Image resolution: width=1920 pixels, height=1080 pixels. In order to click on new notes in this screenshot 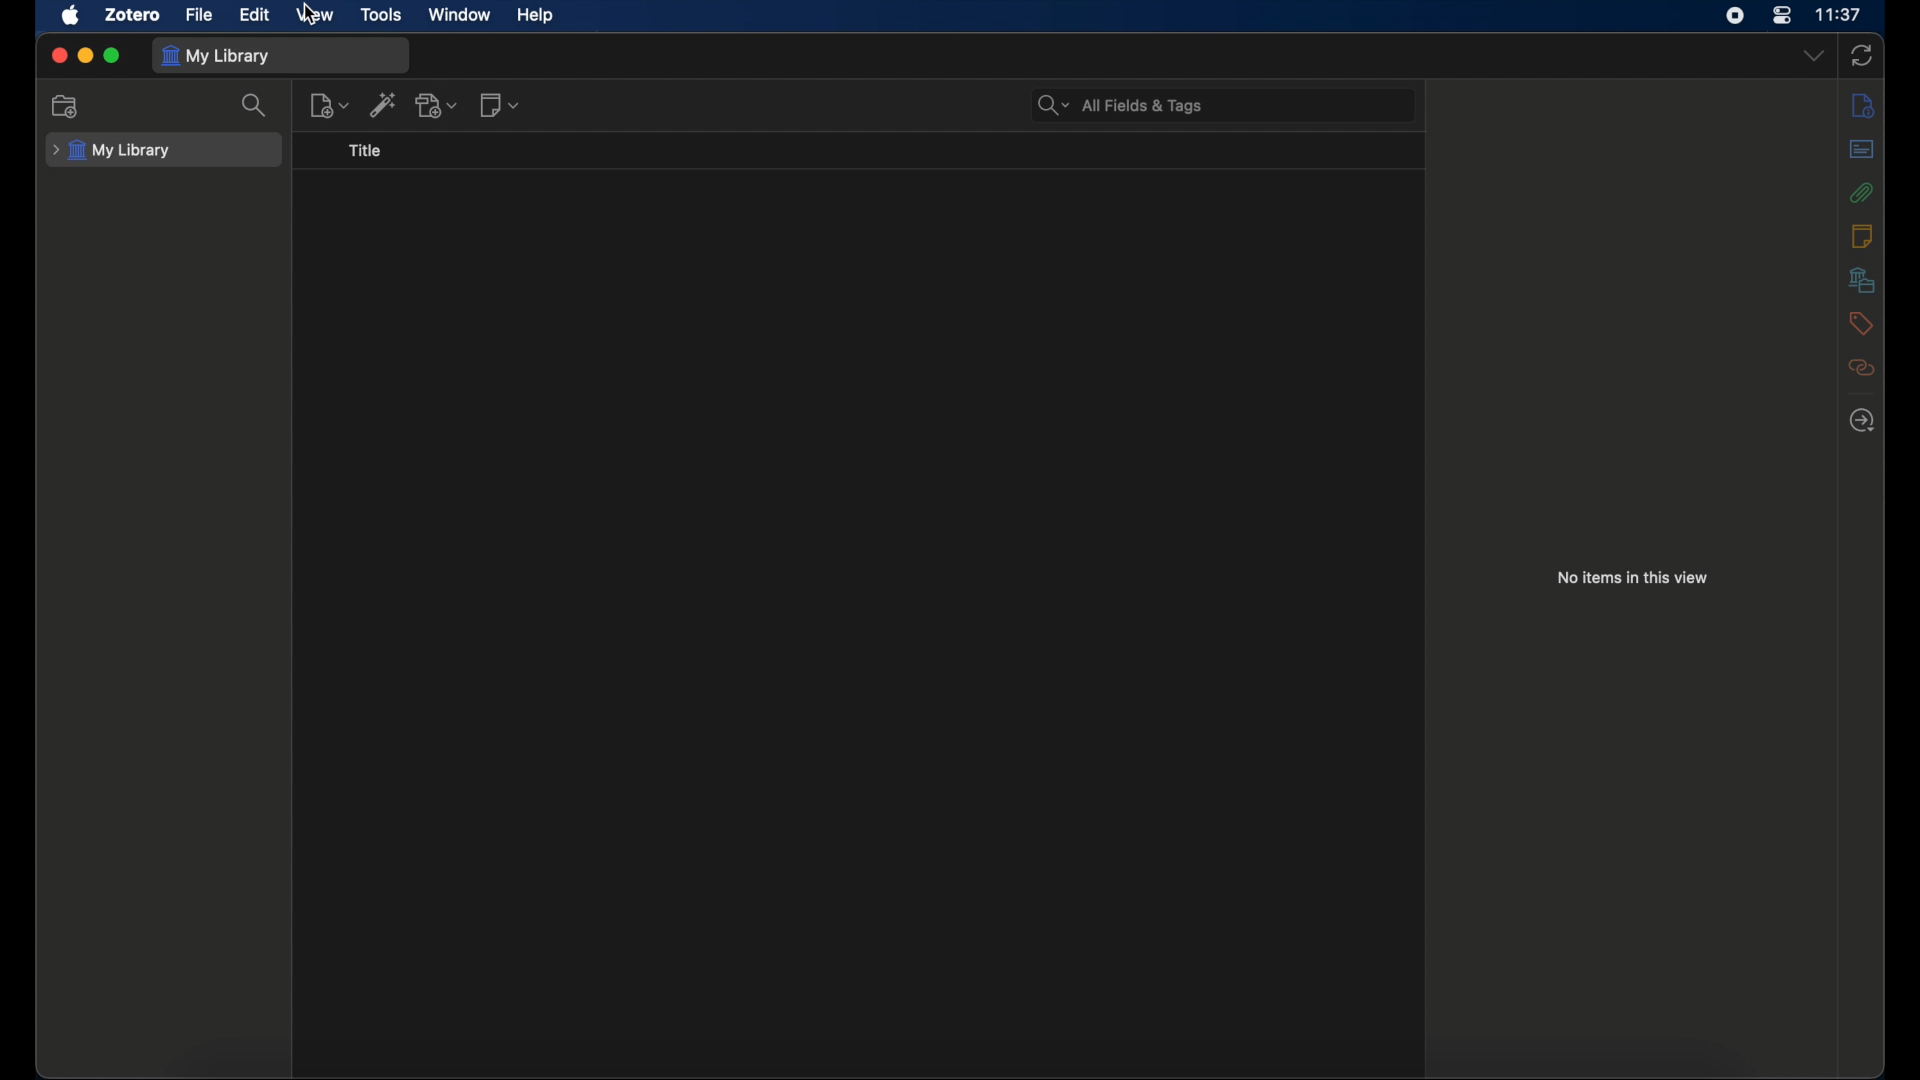, I will do `click(500, 104)`.